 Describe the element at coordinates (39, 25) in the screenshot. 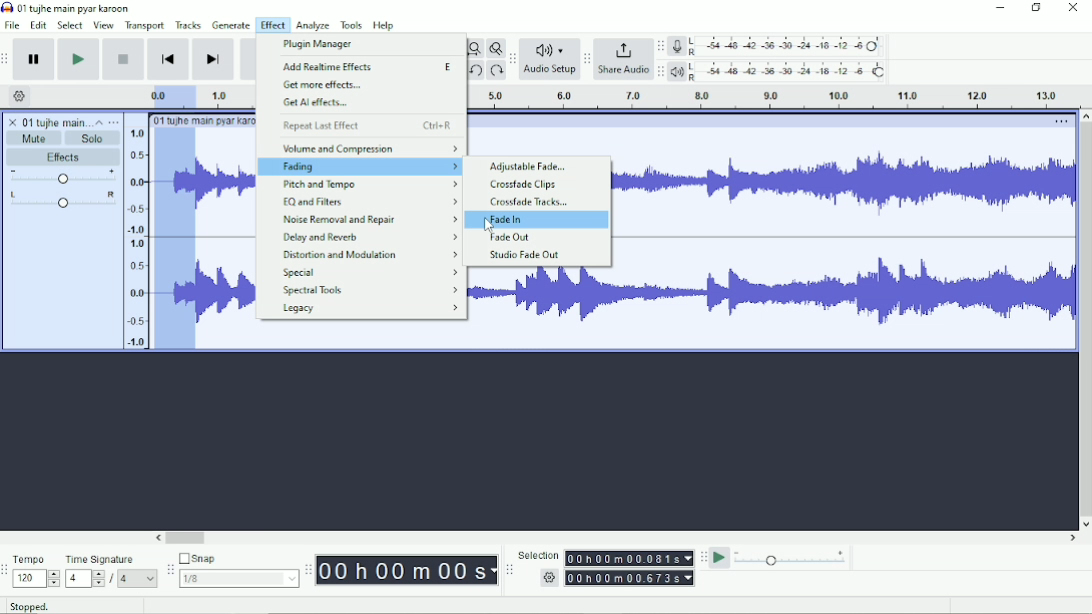

I see `Edit` at that location.